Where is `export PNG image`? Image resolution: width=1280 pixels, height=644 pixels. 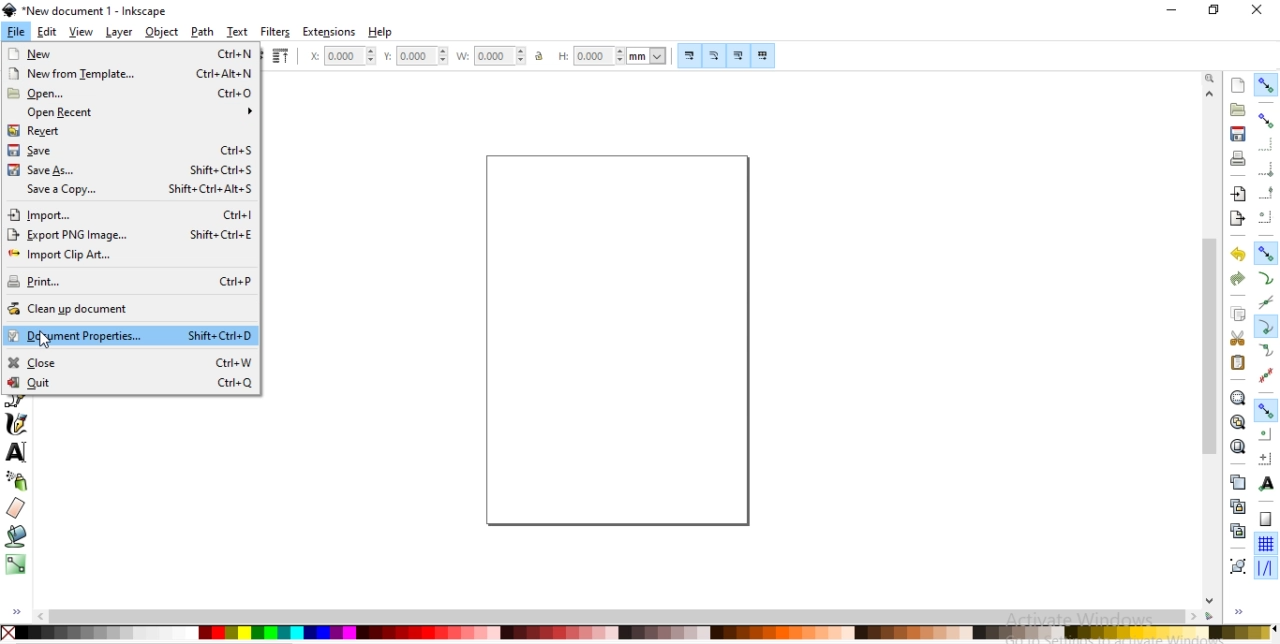 export PNG image is located at coordinates (131, 236).